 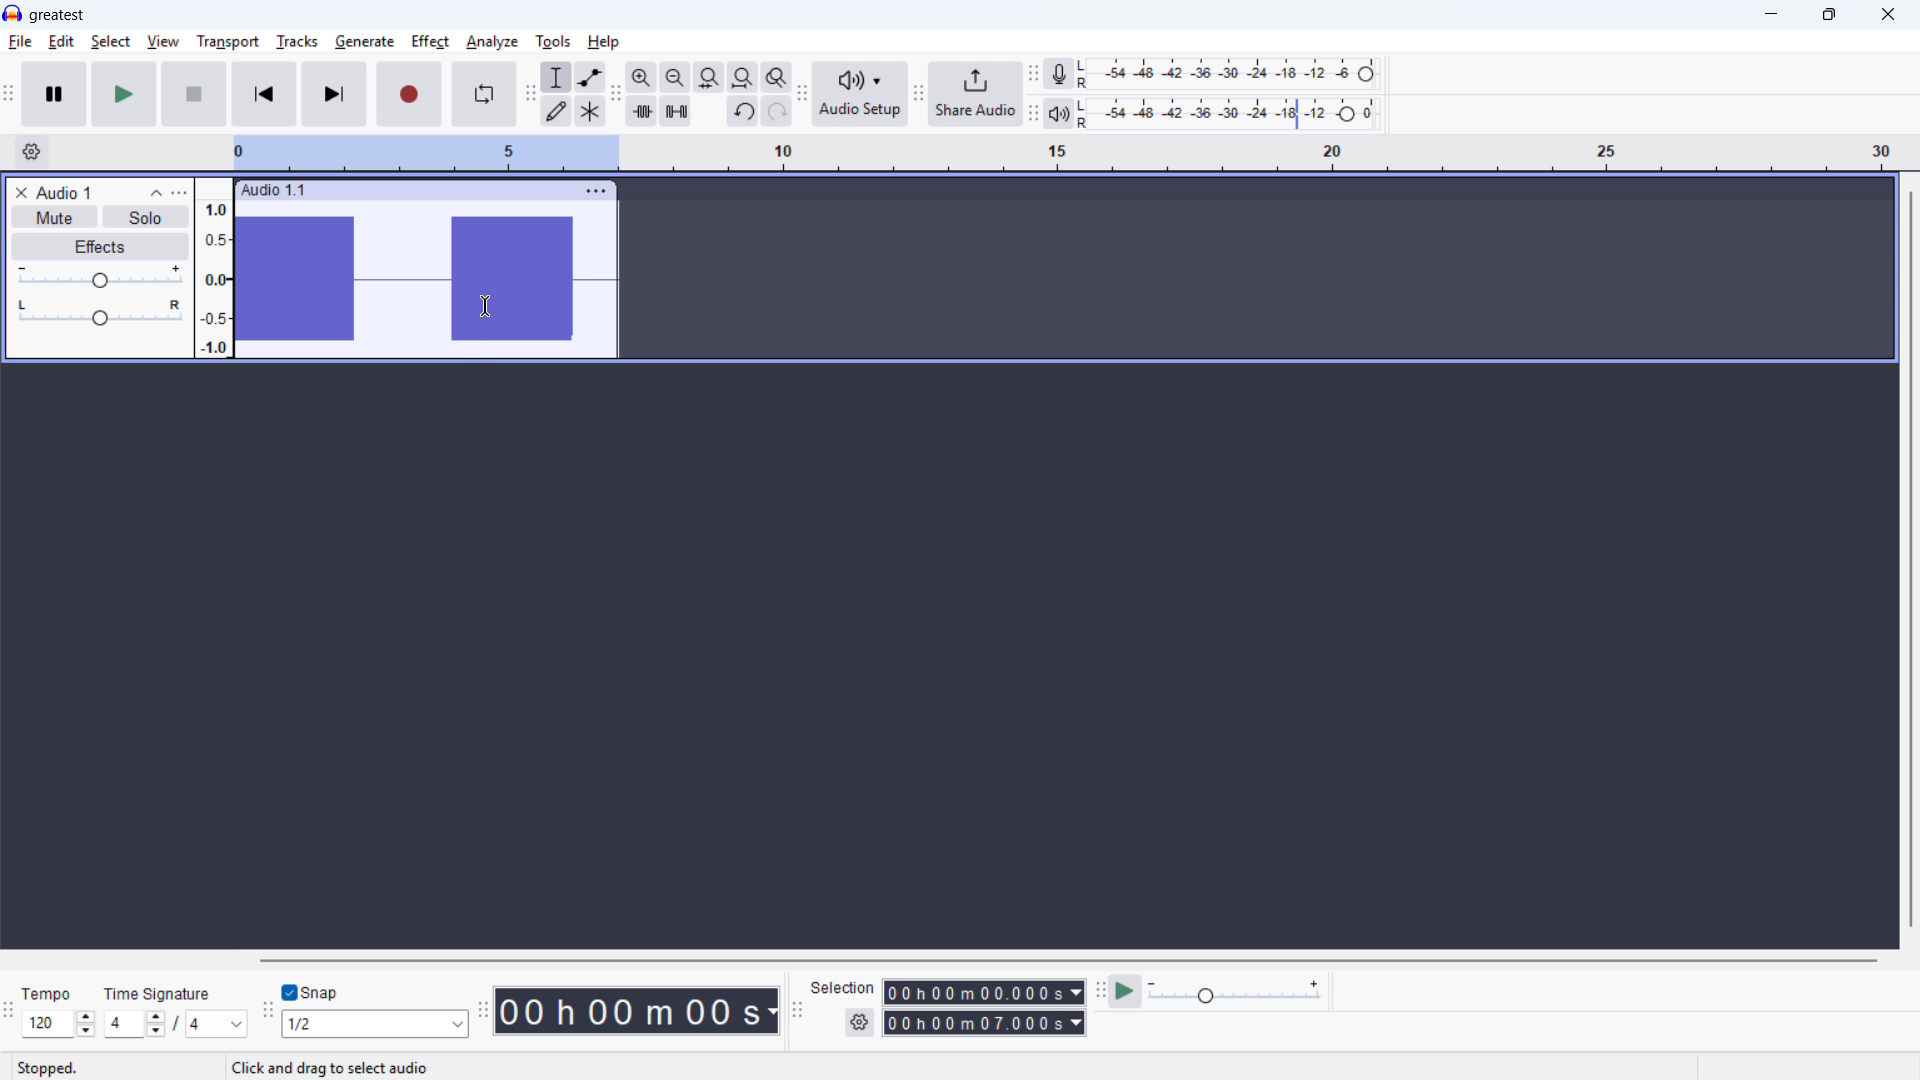 I want to click on Play at speed , so click(x=1125, y=993).